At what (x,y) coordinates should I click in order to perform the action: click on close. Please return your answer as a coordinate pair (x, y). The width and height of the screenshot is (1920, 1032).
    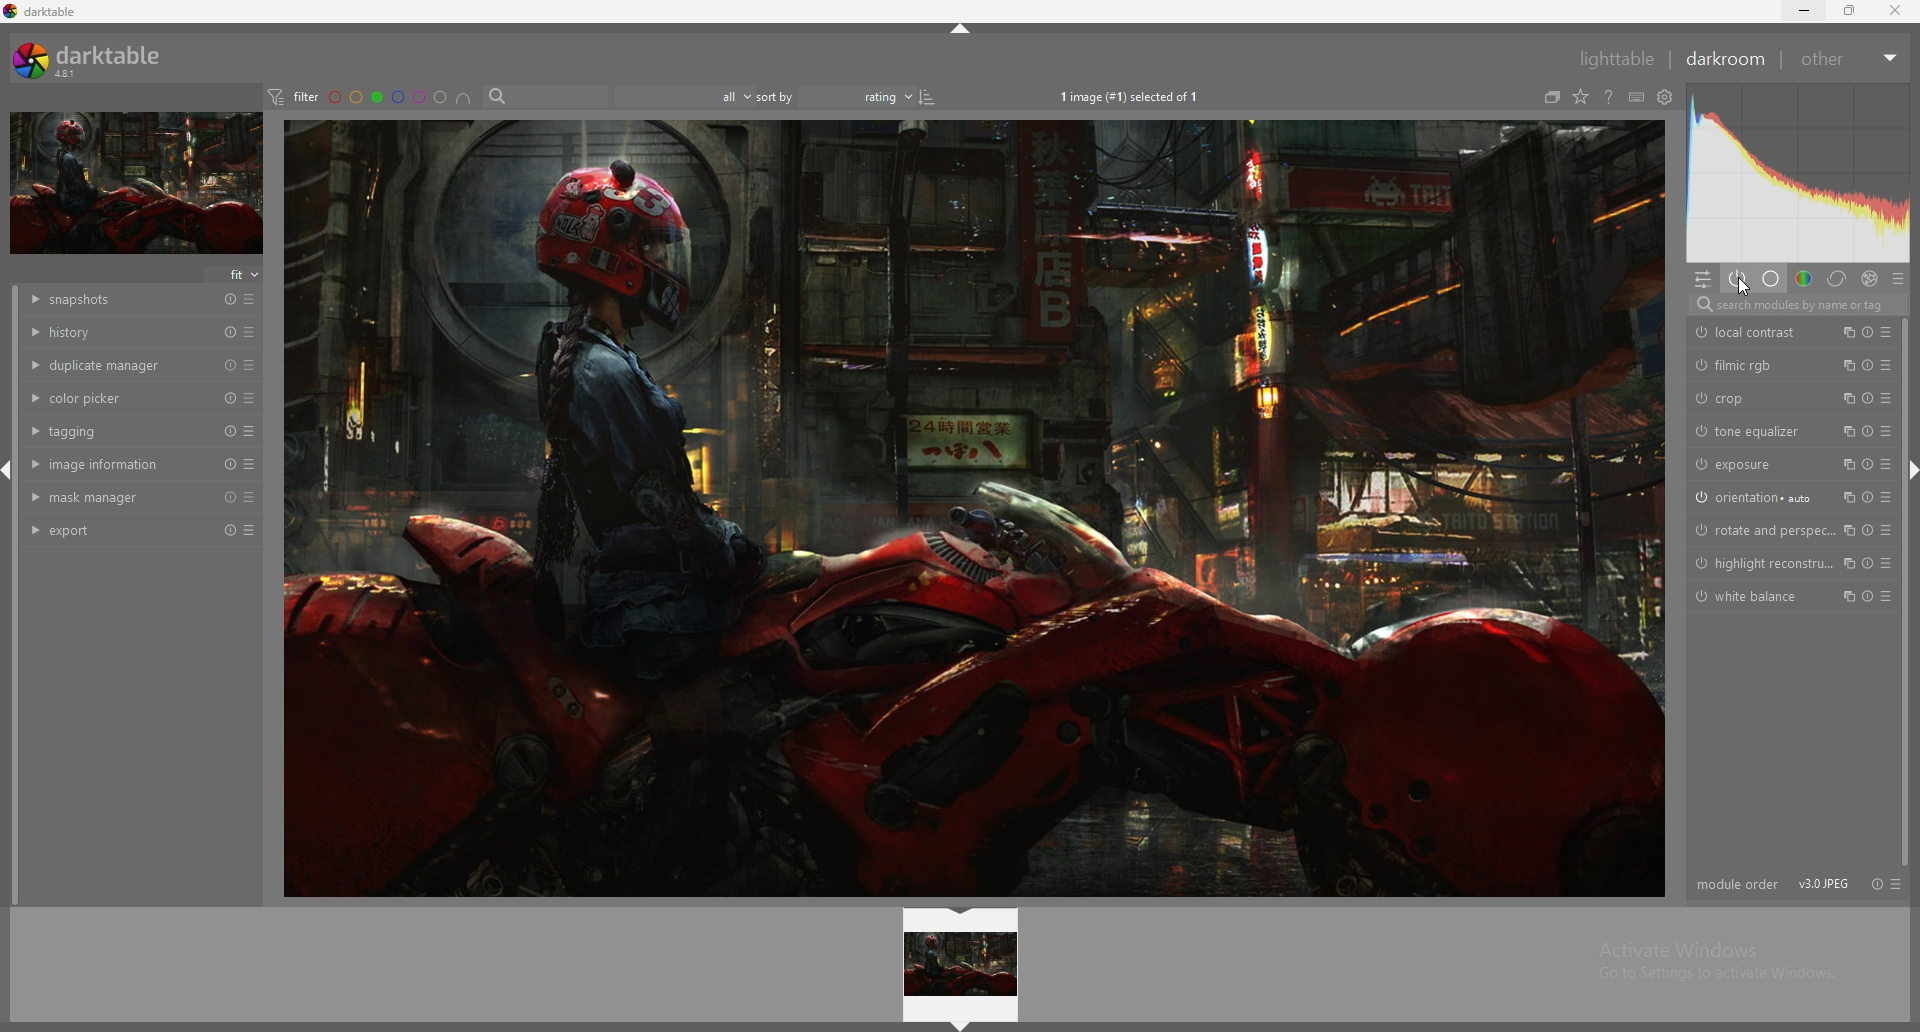
    Looking at the image, I should click on (1895, 12).